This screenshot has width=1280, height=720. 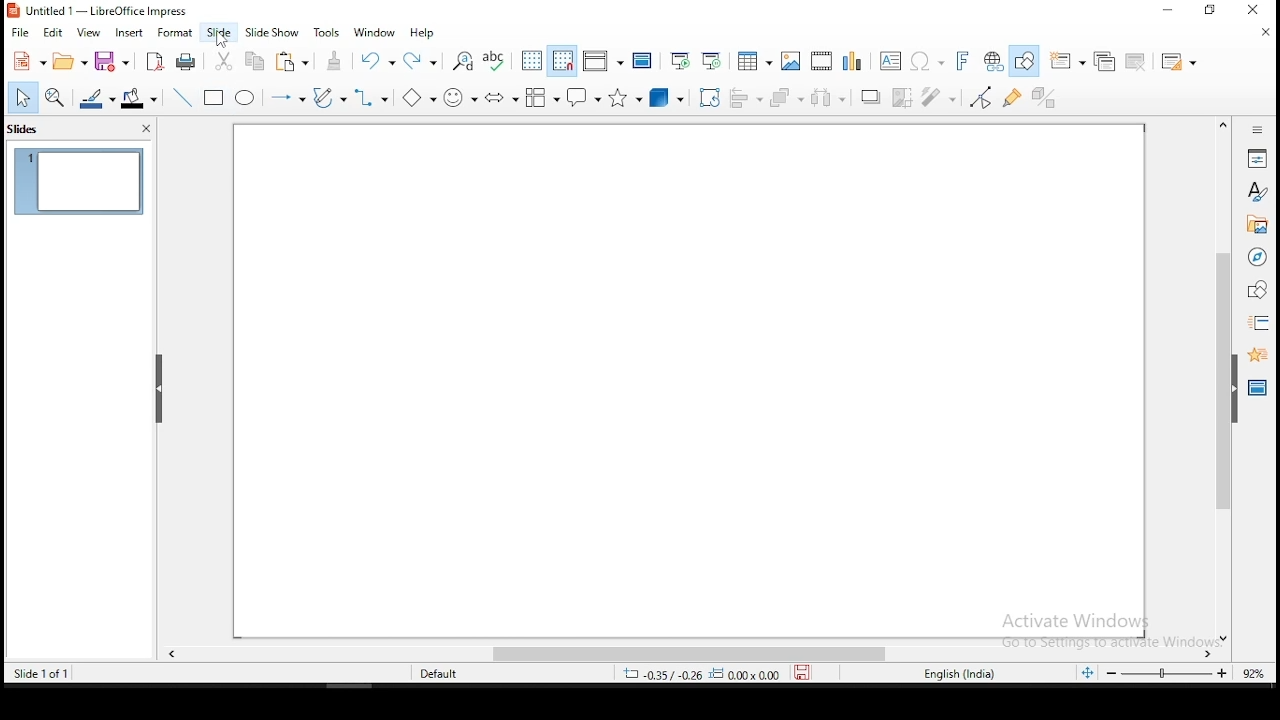 I want to click on special characters, so click(x=927, y=62).